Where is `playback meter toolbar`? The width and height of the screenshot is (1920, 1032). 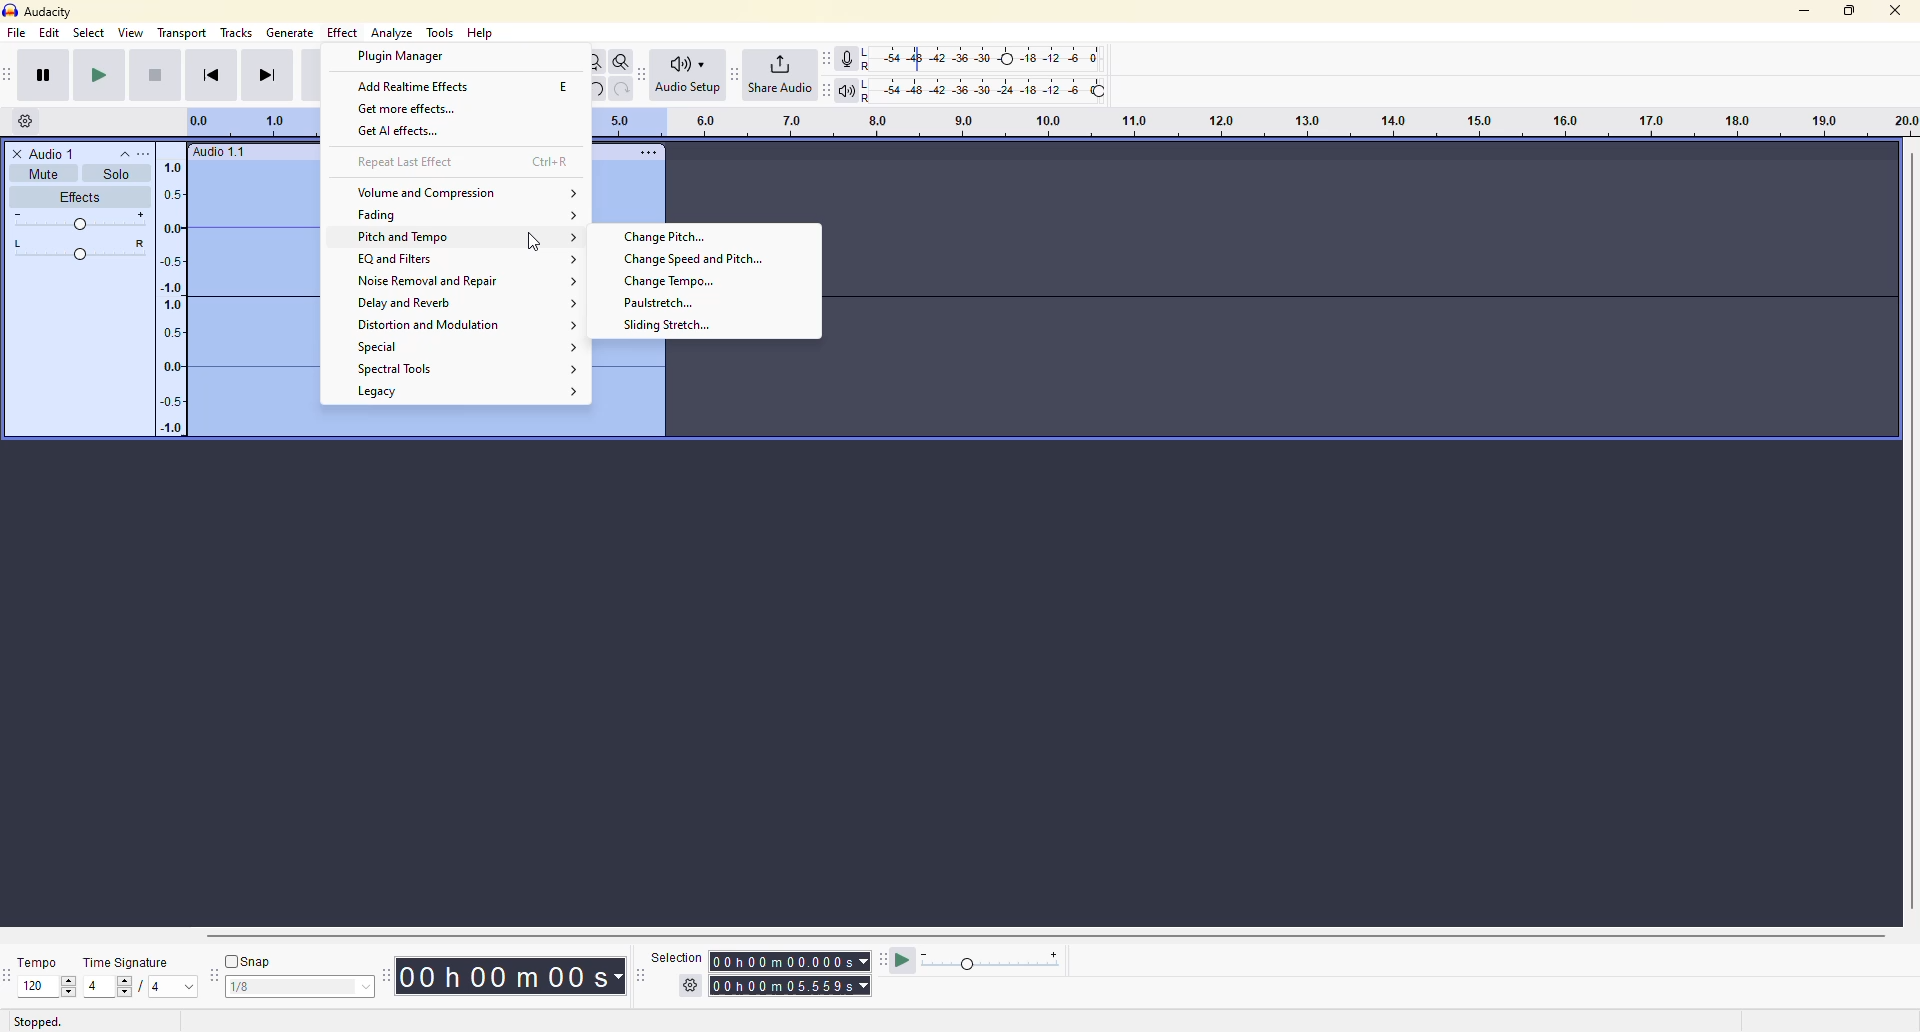 playback meter toolbar is located at coordinates (826, 88).